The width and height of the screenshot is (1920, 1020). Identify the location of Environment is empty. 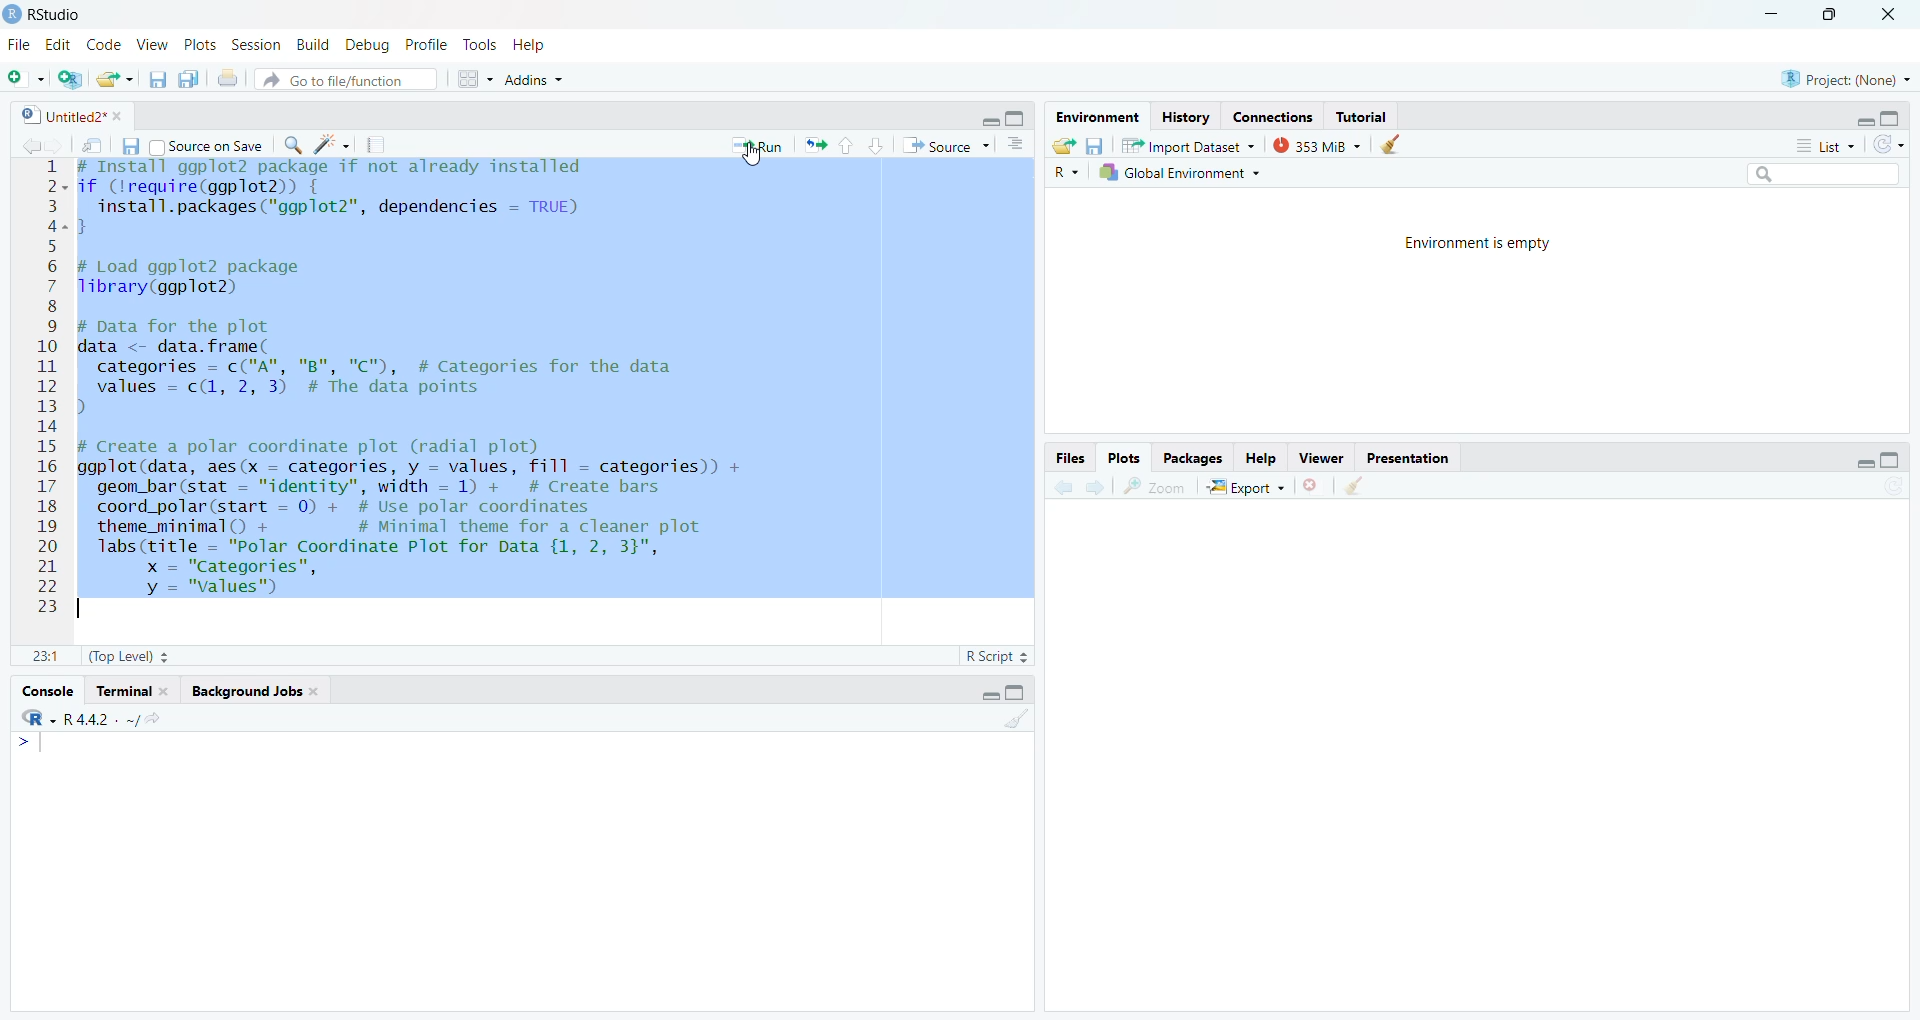
(1483, 246).